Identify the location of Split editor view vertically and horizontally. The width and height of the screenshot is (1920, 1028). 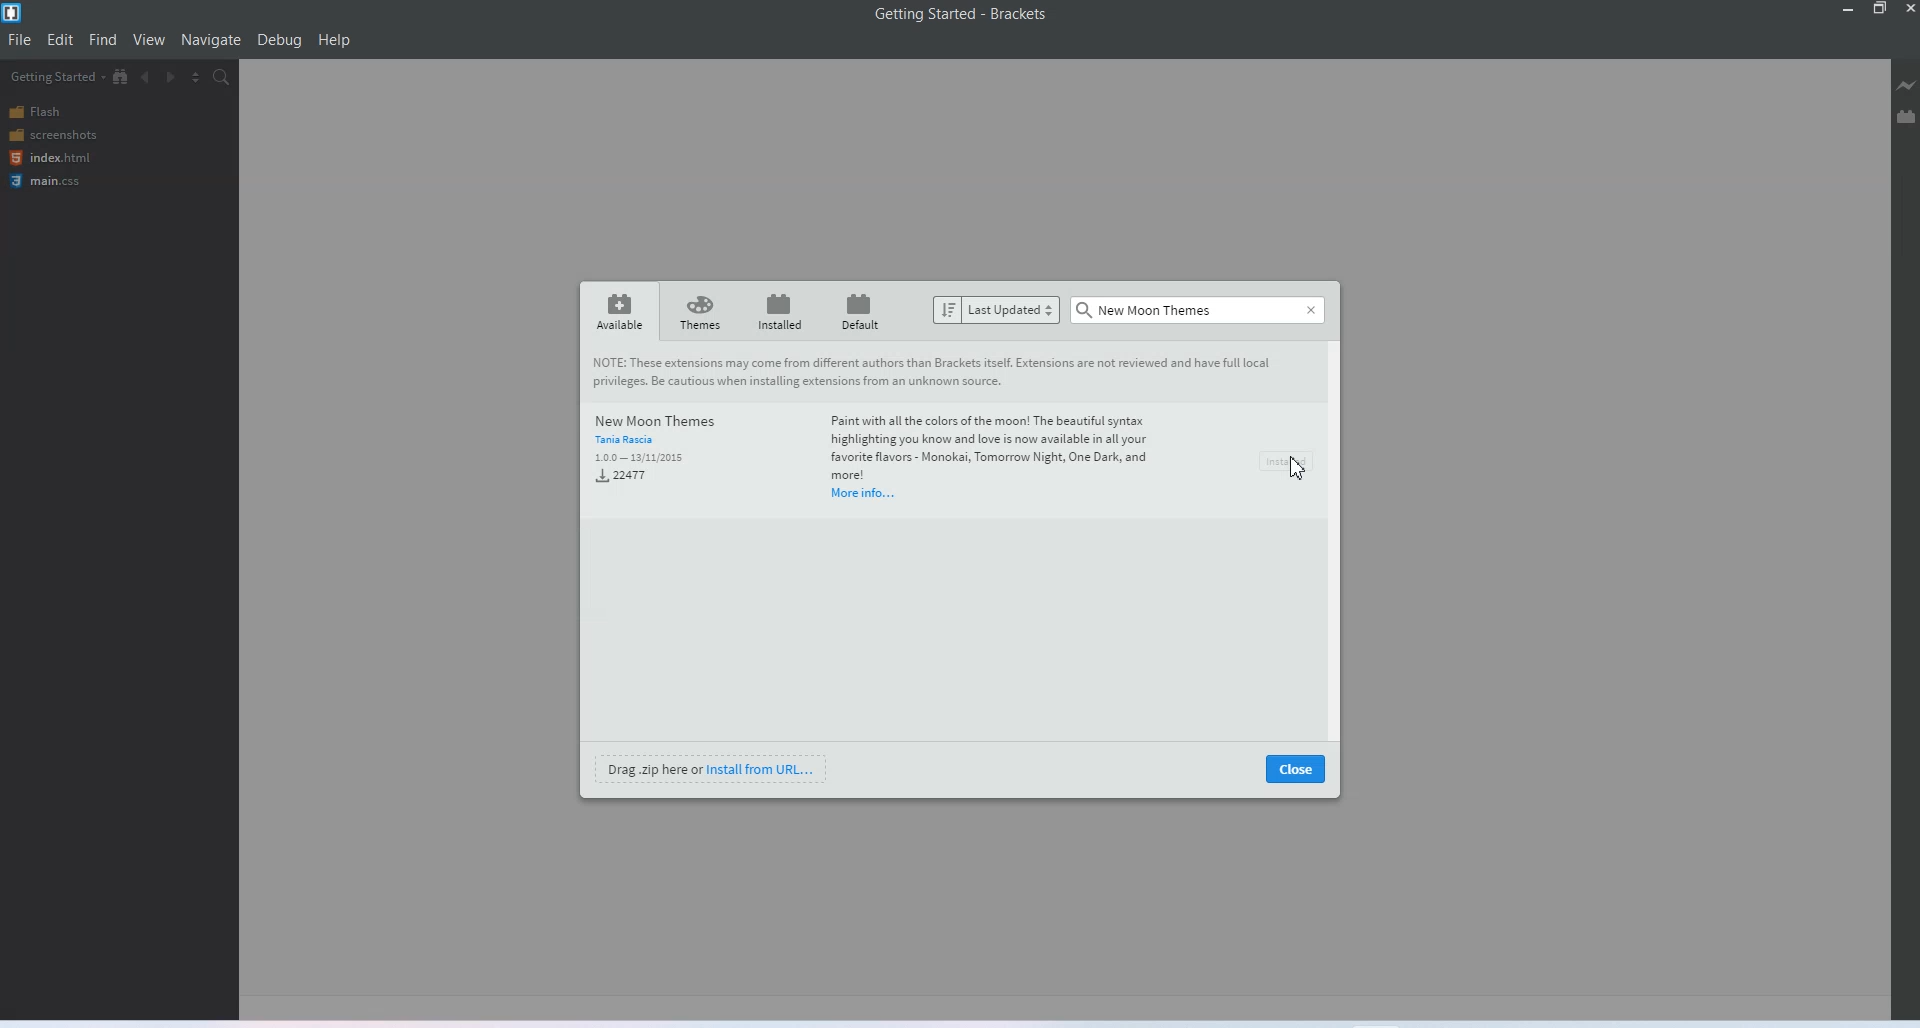
(195, 76).